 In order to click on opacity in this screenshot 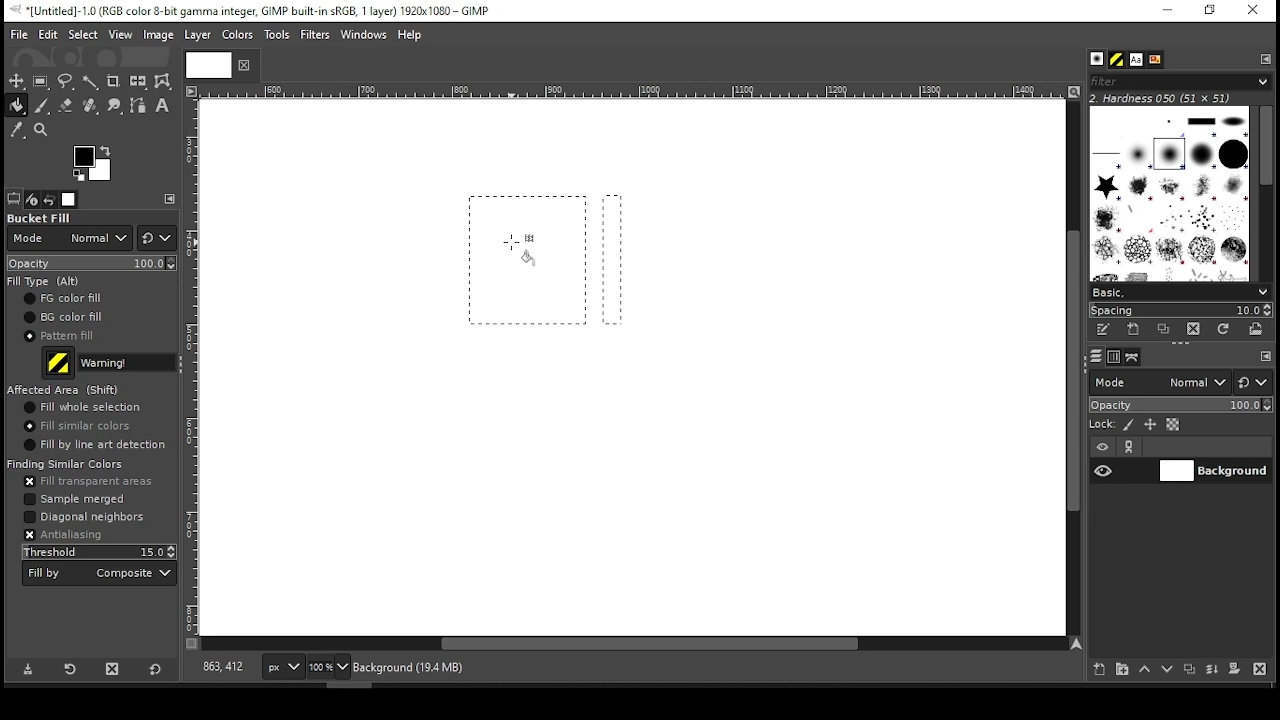, I will do `click(90, 263)`.